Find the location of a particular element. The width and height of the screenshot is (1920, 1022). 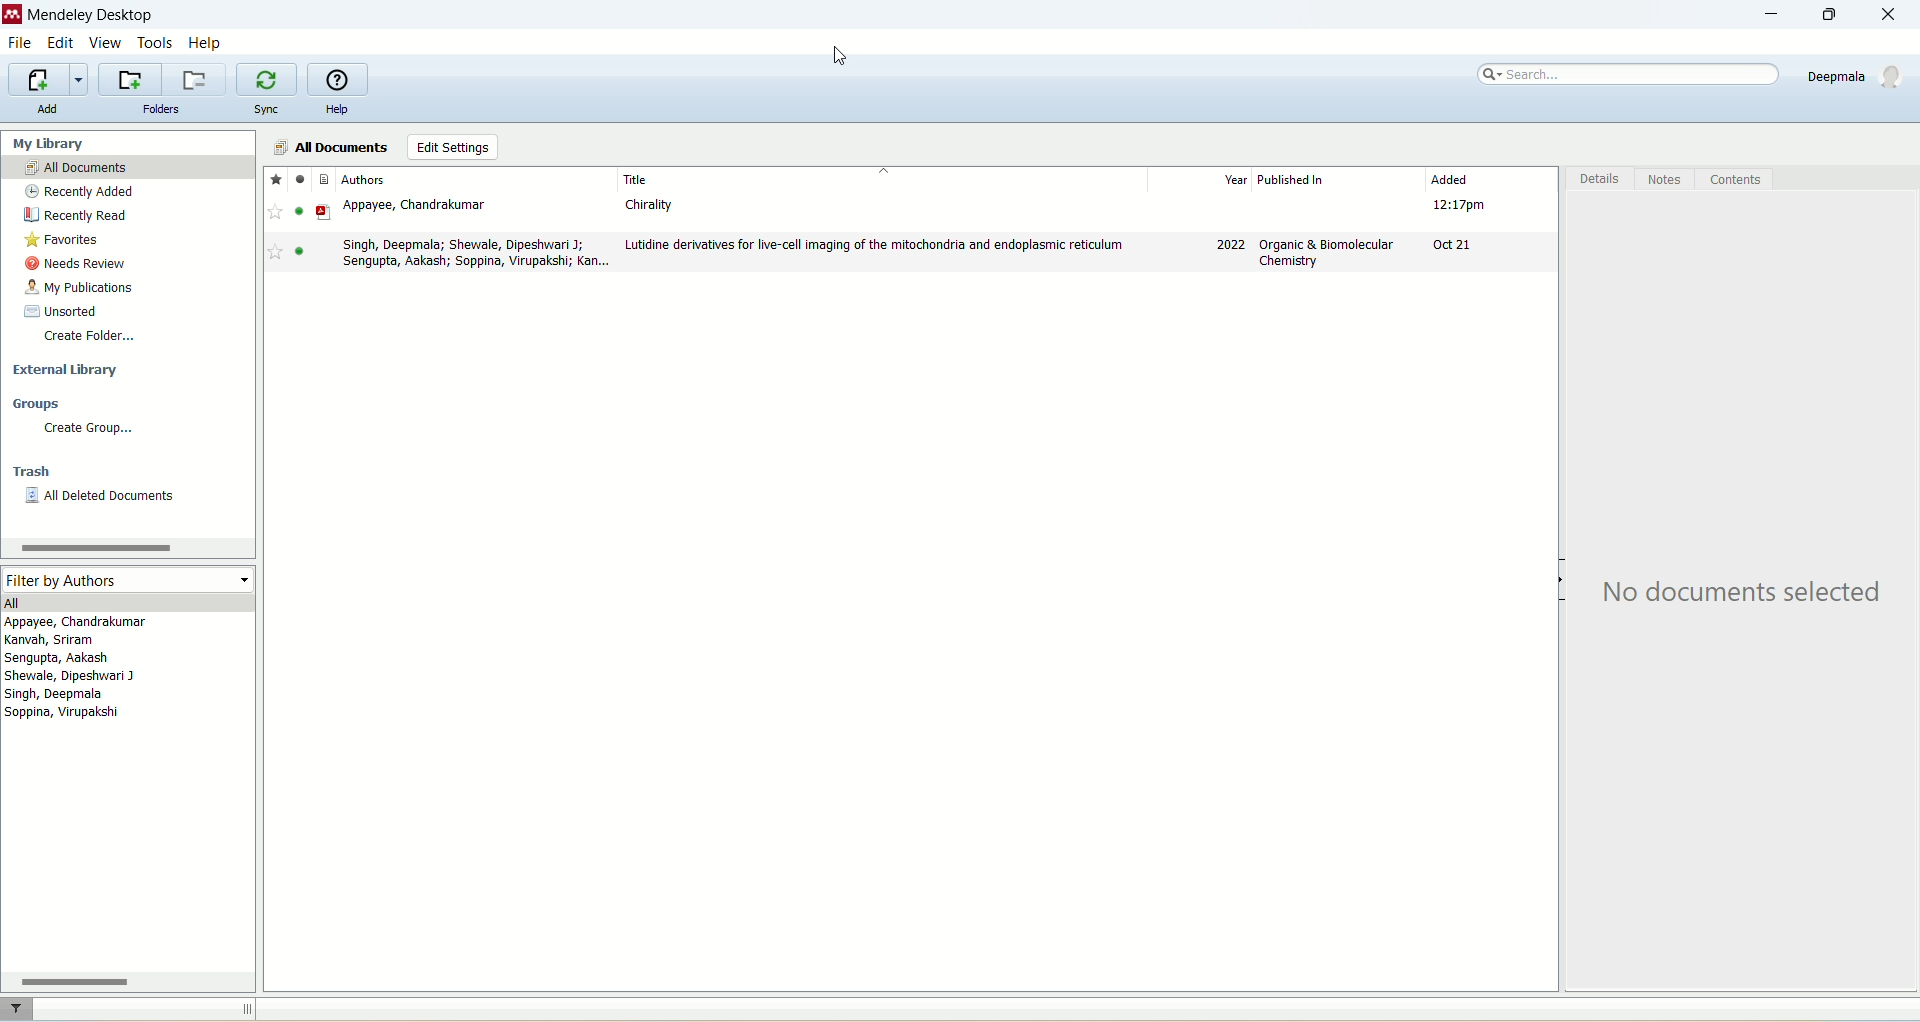

filters is located at coordinates (20, 1007).